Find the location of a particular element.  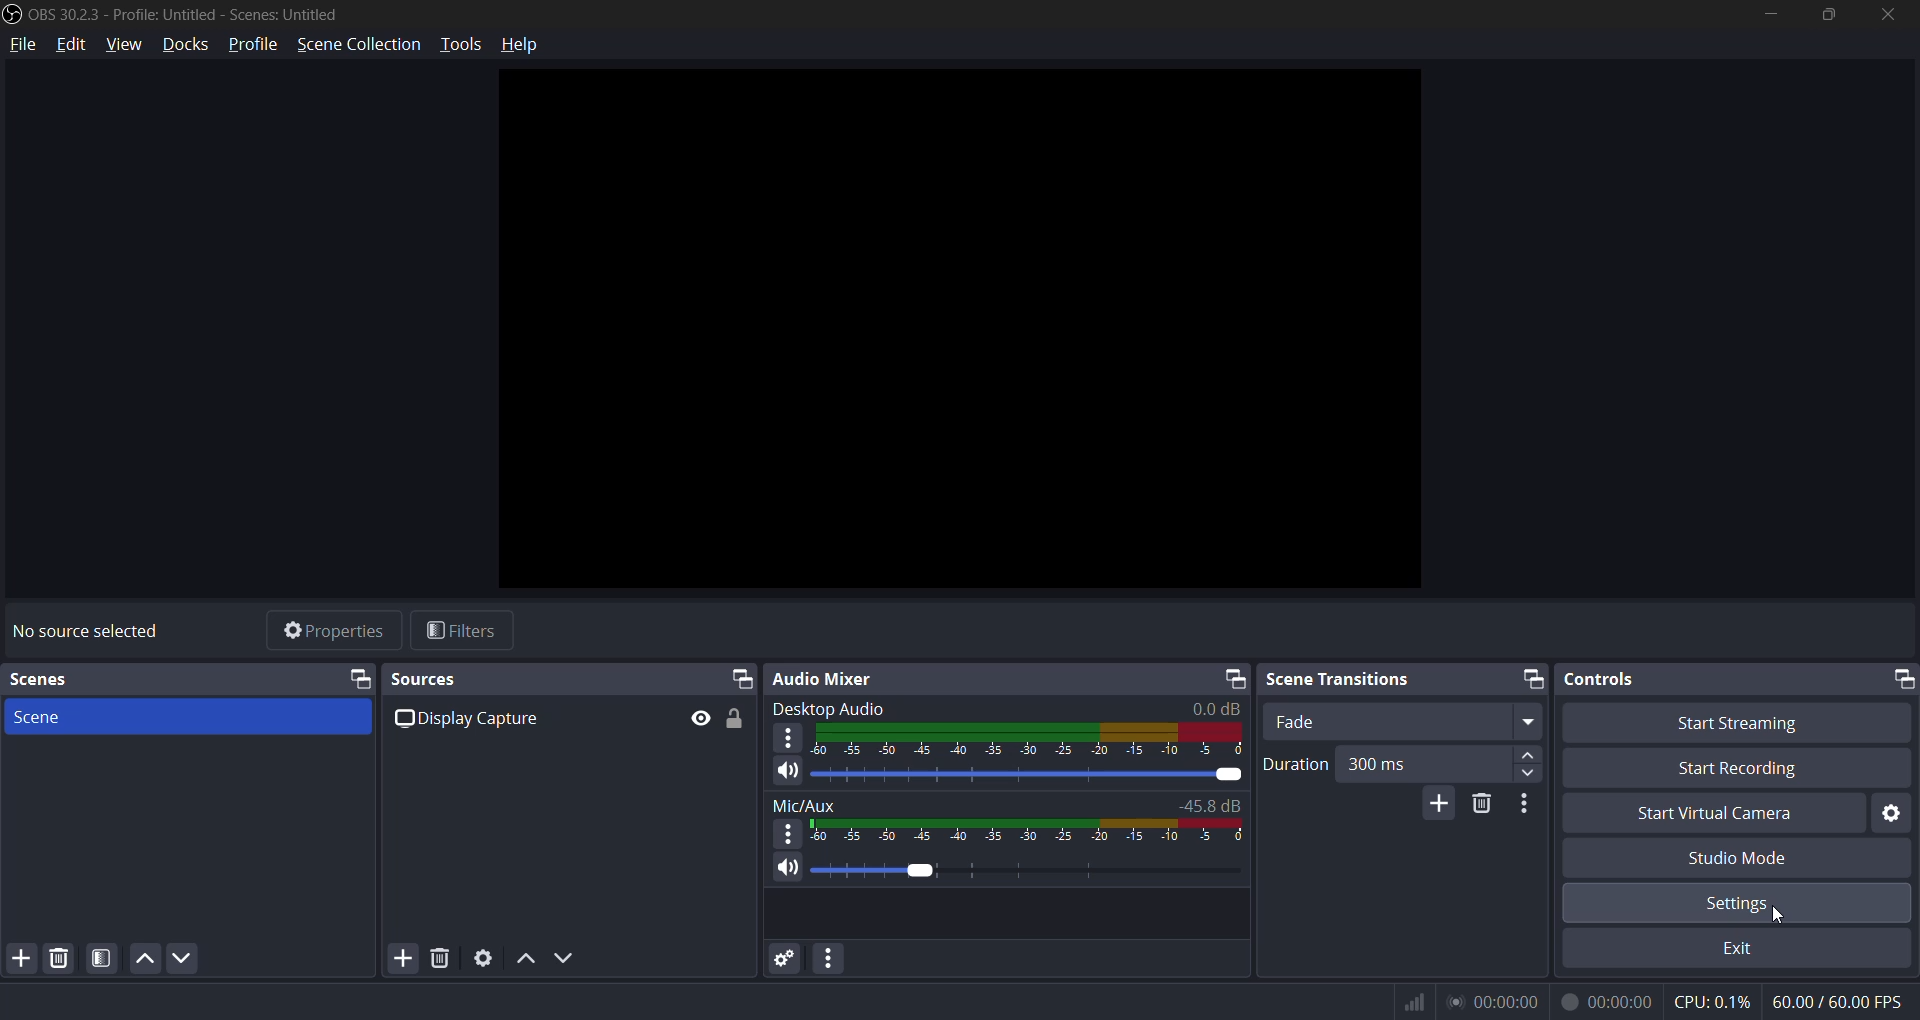

advanced audio properties is located at coordinates (785, 959).